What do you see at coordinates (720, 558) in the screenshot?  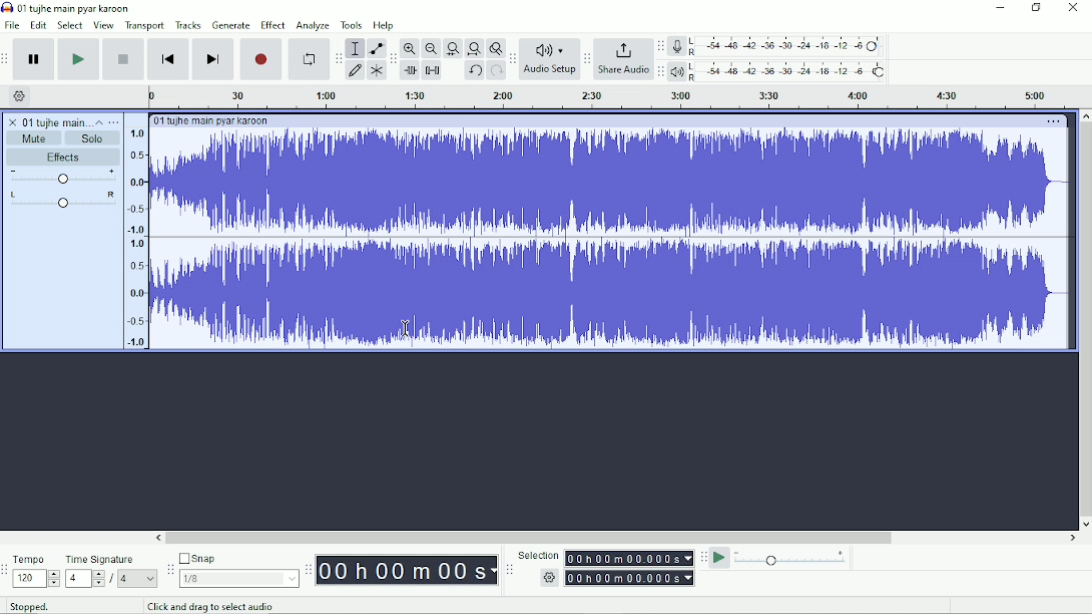 I see `Play-at-speed` at bounding box center [720, 558].